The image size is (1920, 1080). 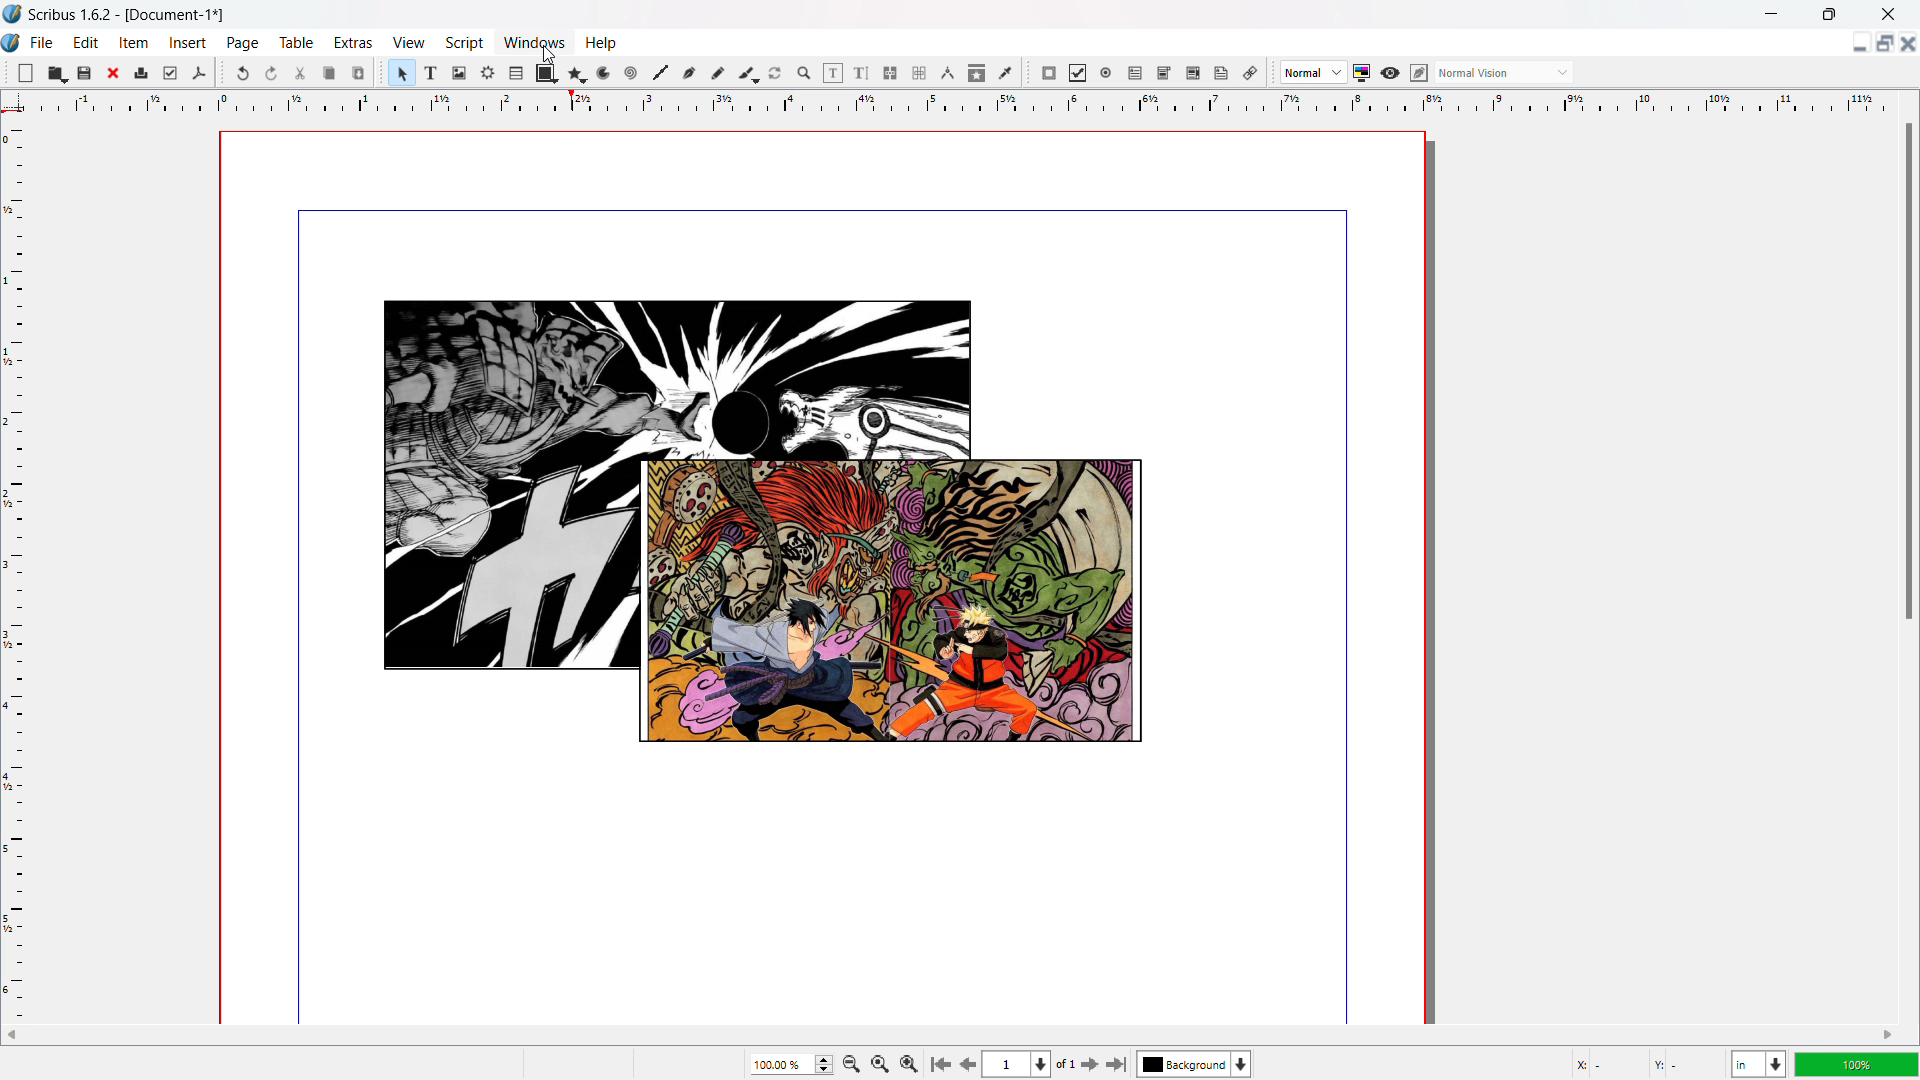 I want to click on insert, so click(x=188, y=42).